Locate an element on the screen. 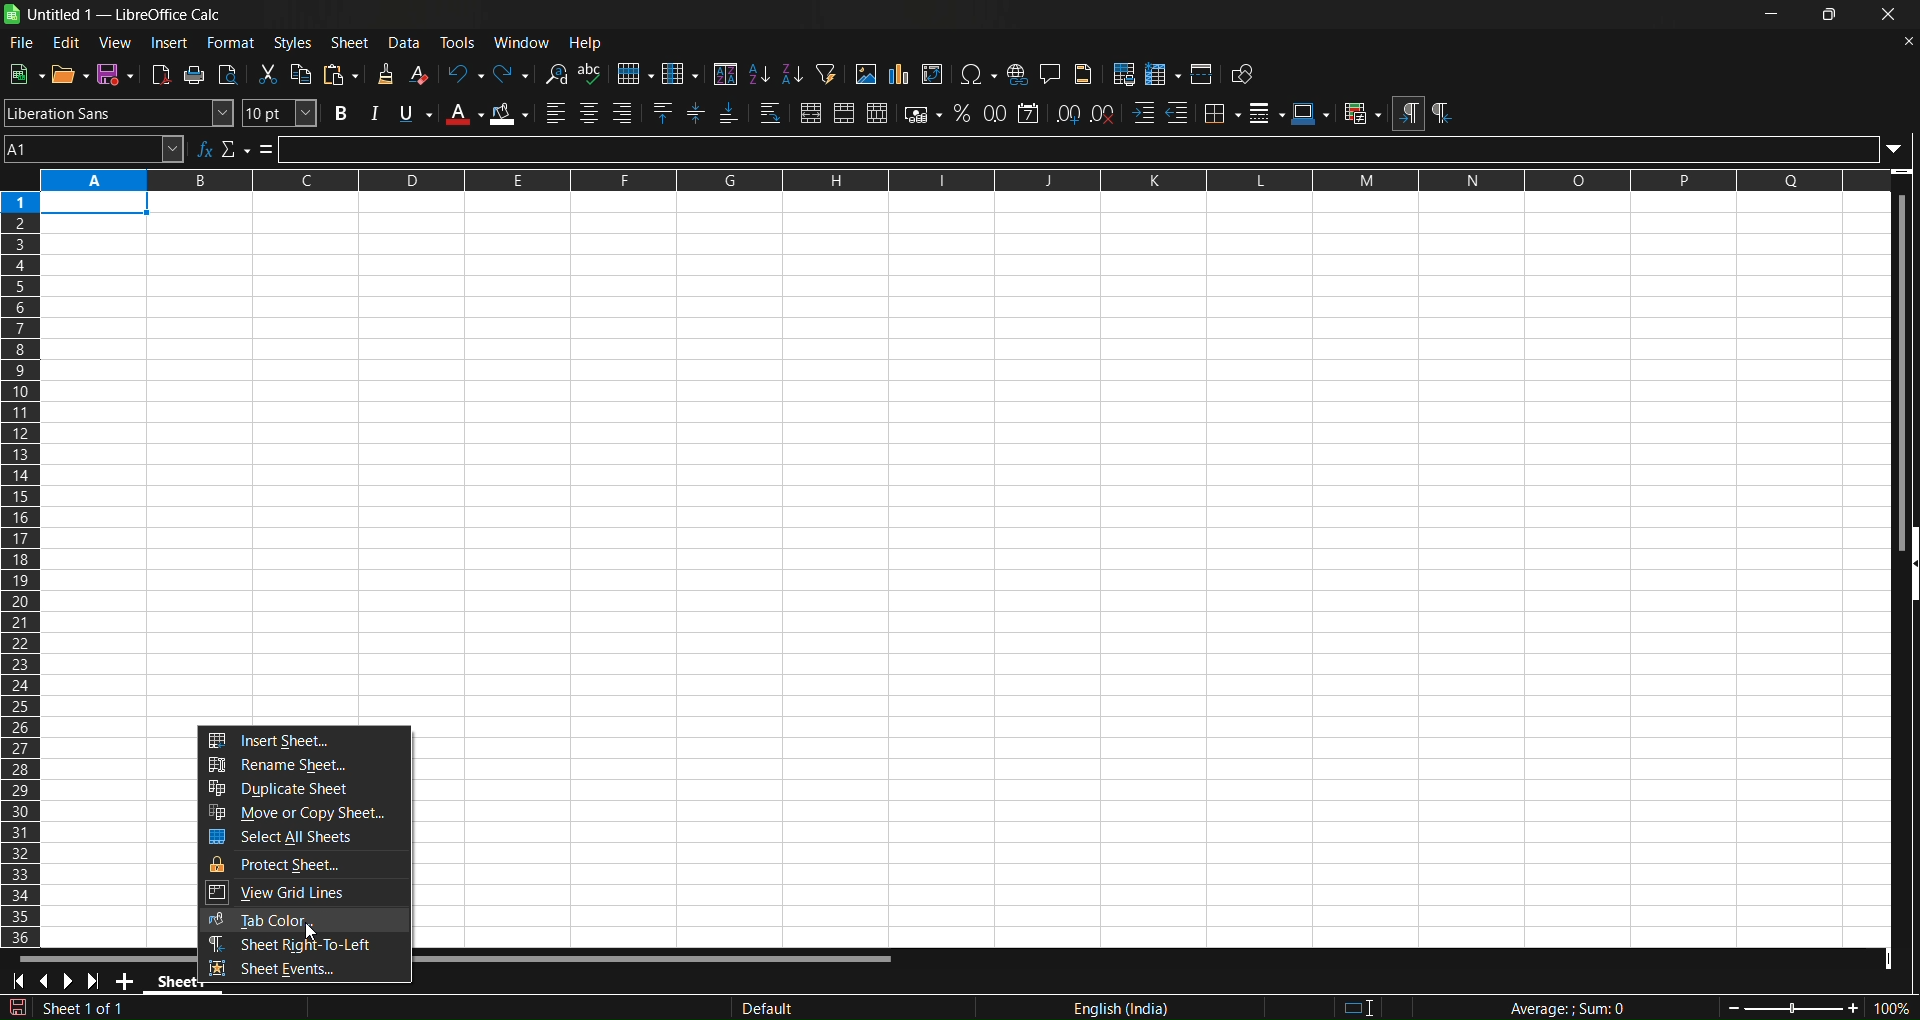 The image size is (1920, 1020). center vertically is located at coordinates (698, 114).